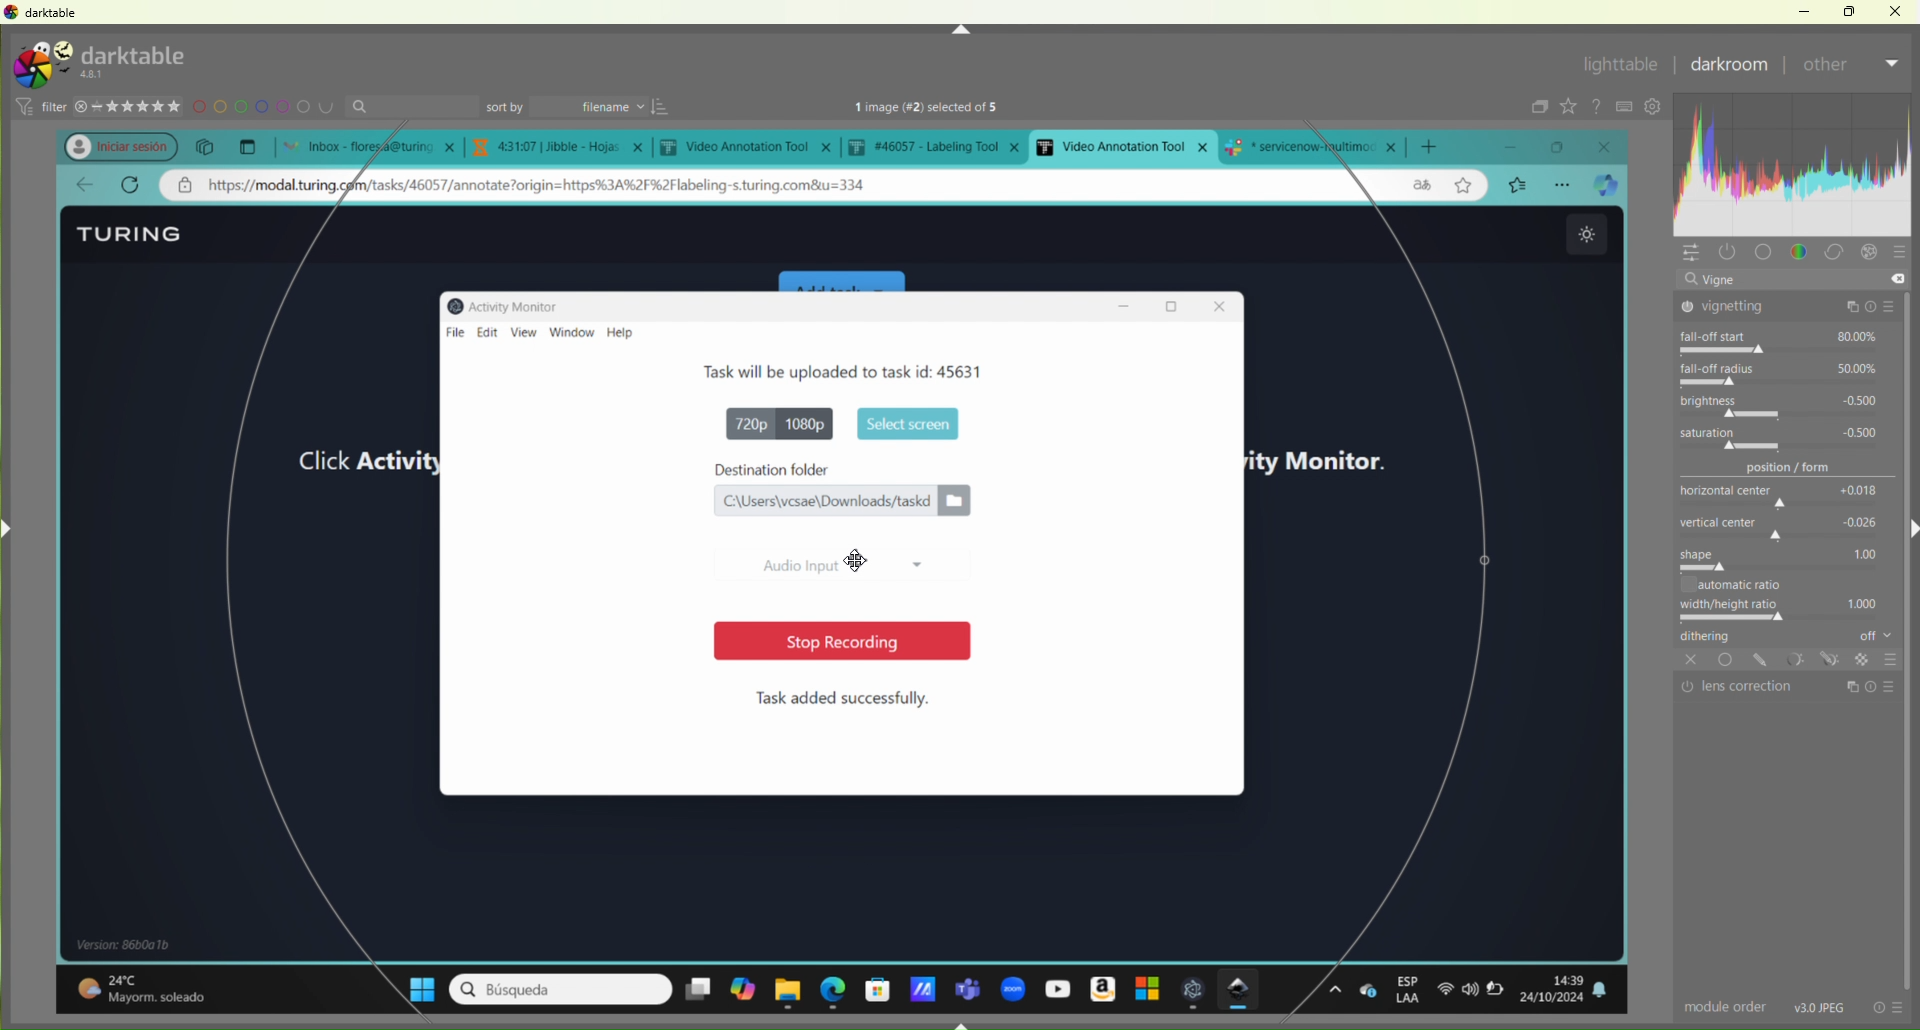 The width and height of the screenshot is (1920, 1030). What do you see at coordinates (1780, 636) in the screenshot?
I see `dithering` at bounding box center [1780, 636].